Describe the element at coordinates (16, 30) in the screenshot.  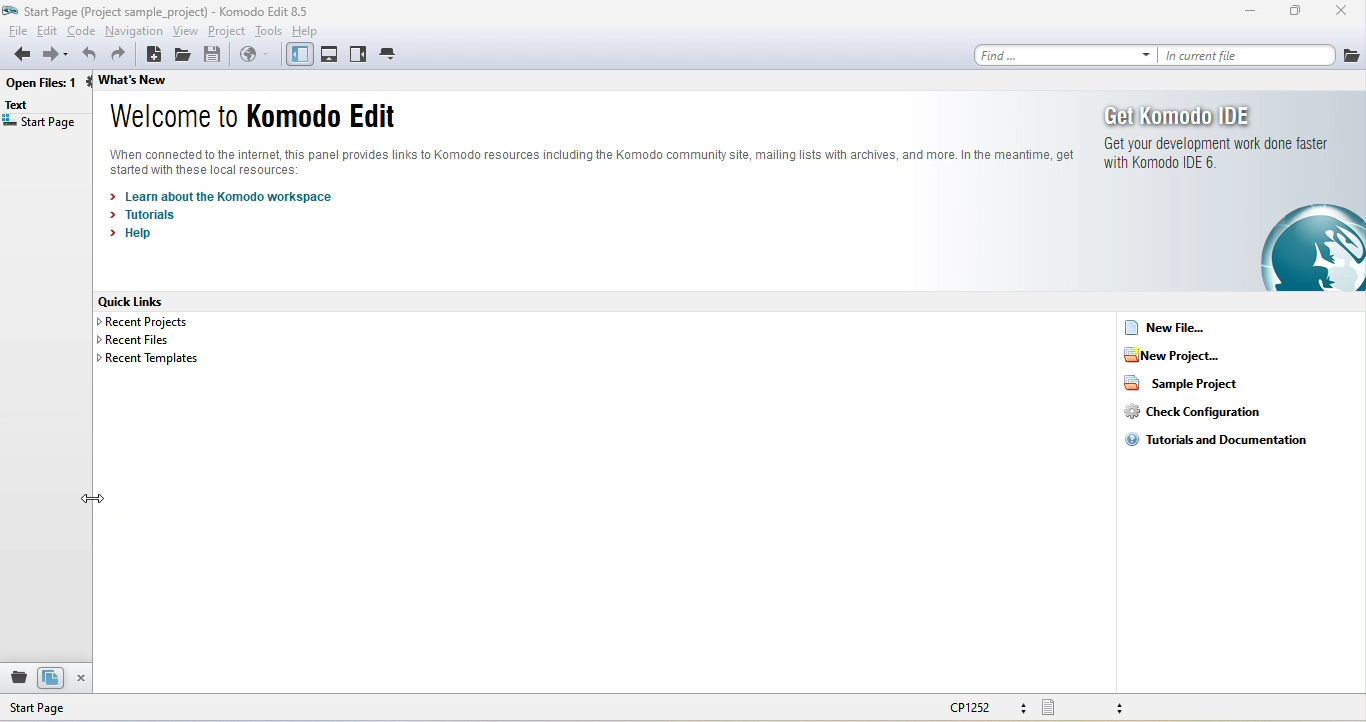
I see `file` at that location.